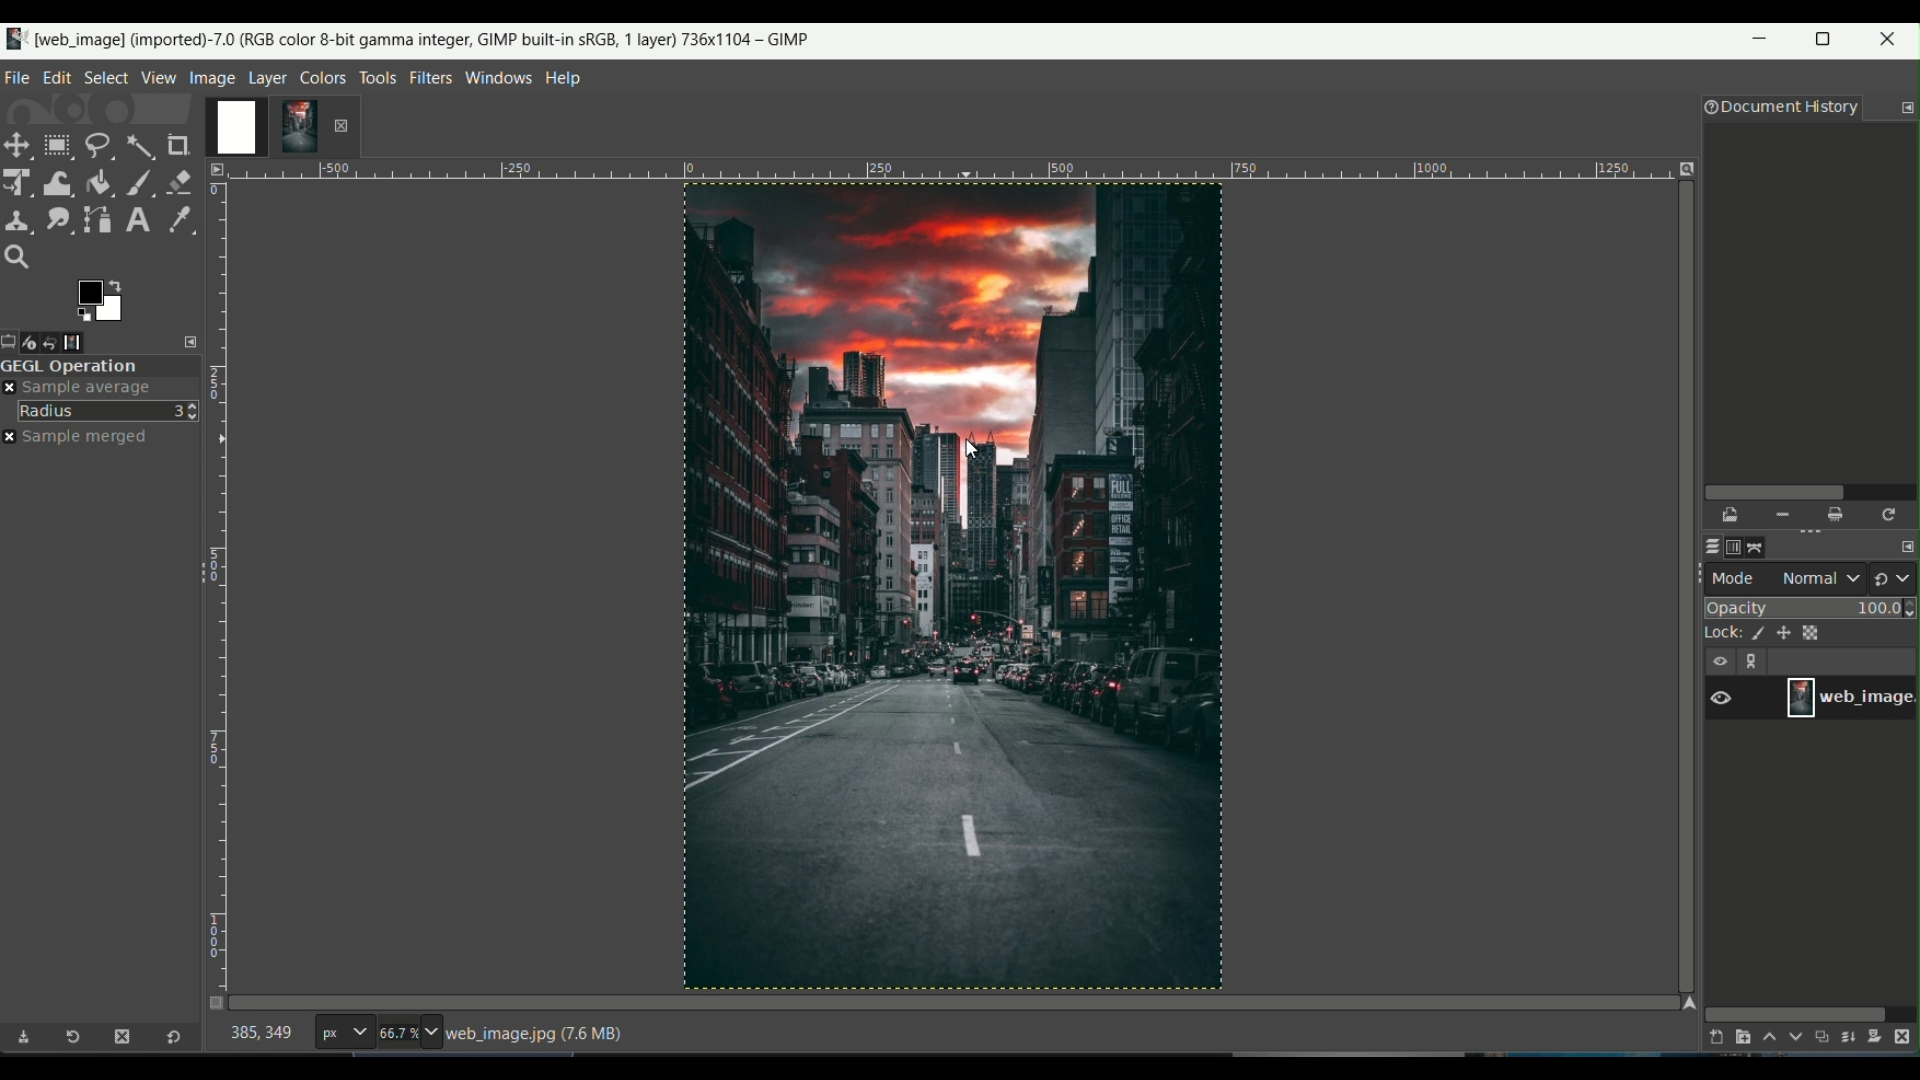  Describe the element at coordinates (169, 1039) in the screenshot. I see `restore to default values` at that location.